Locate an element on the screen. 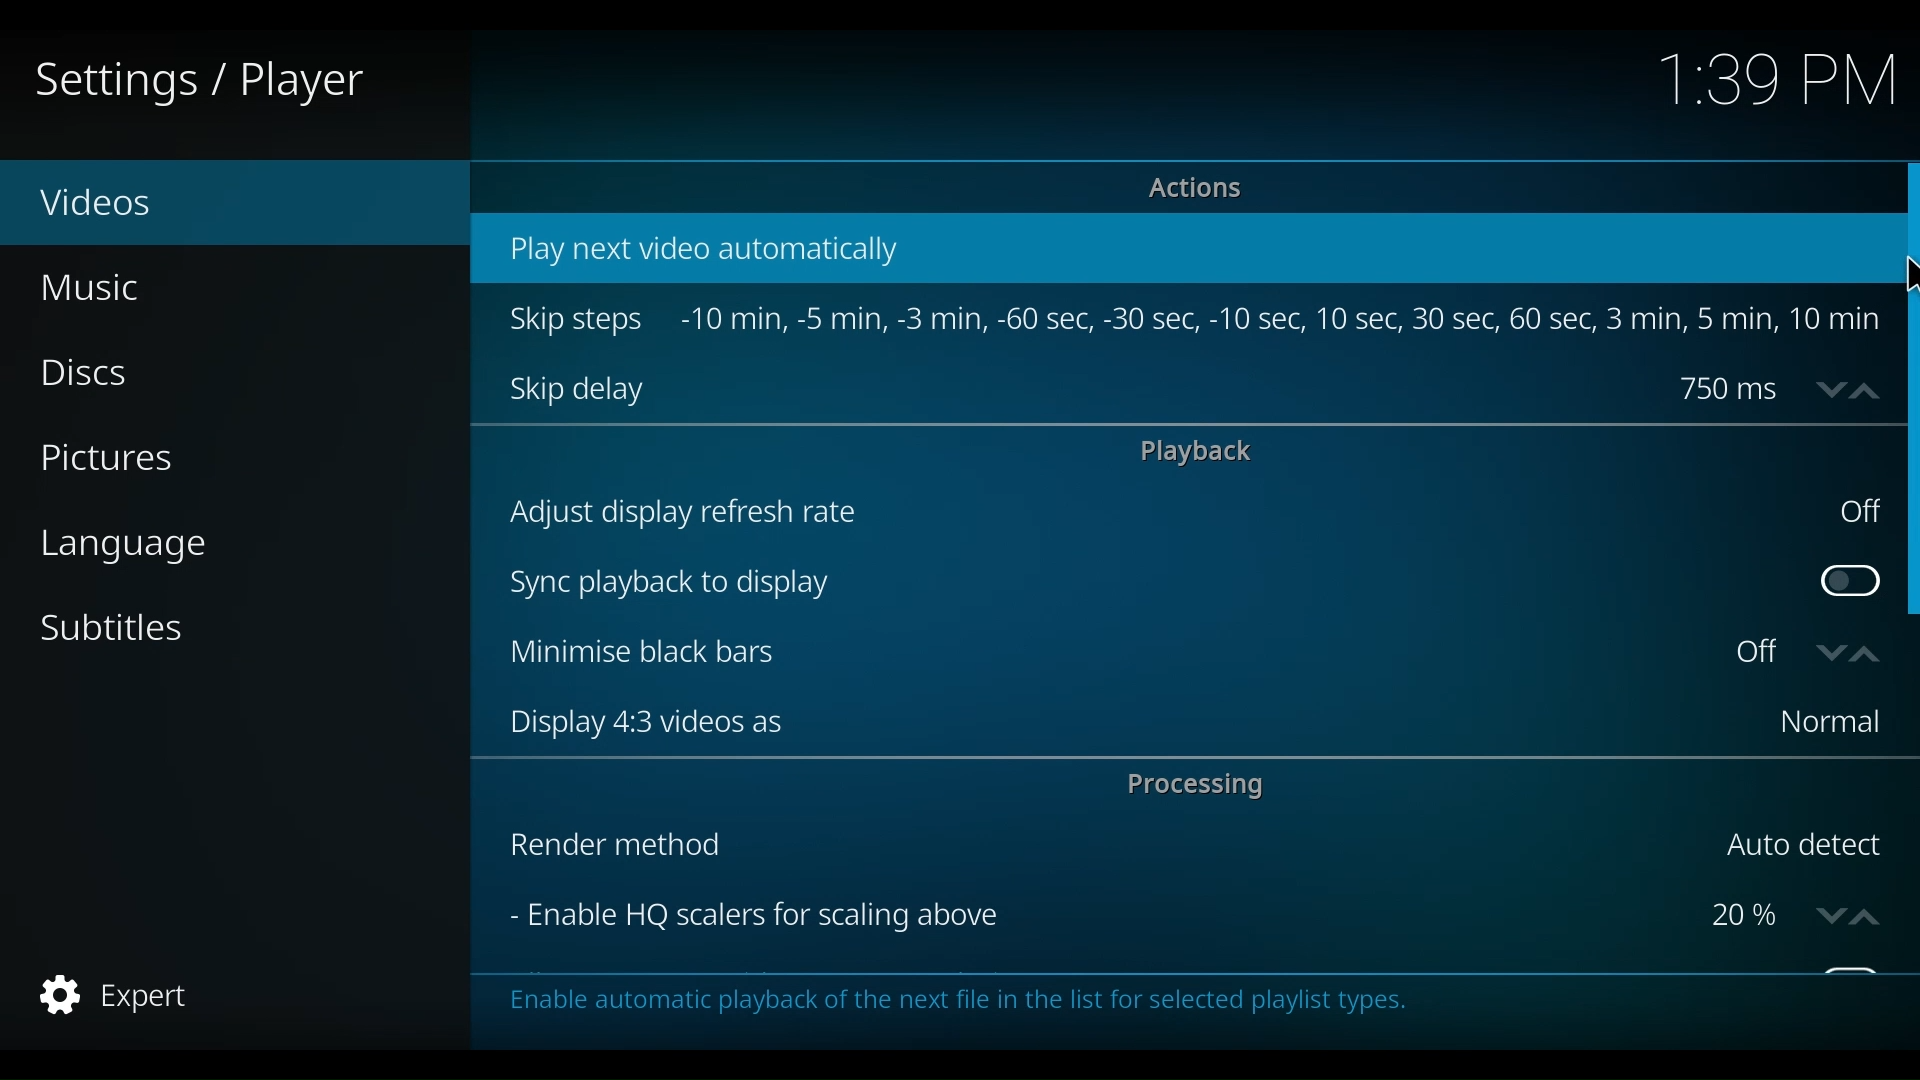  Toggle Sync playback to display is located at coordinates (1843, 581).